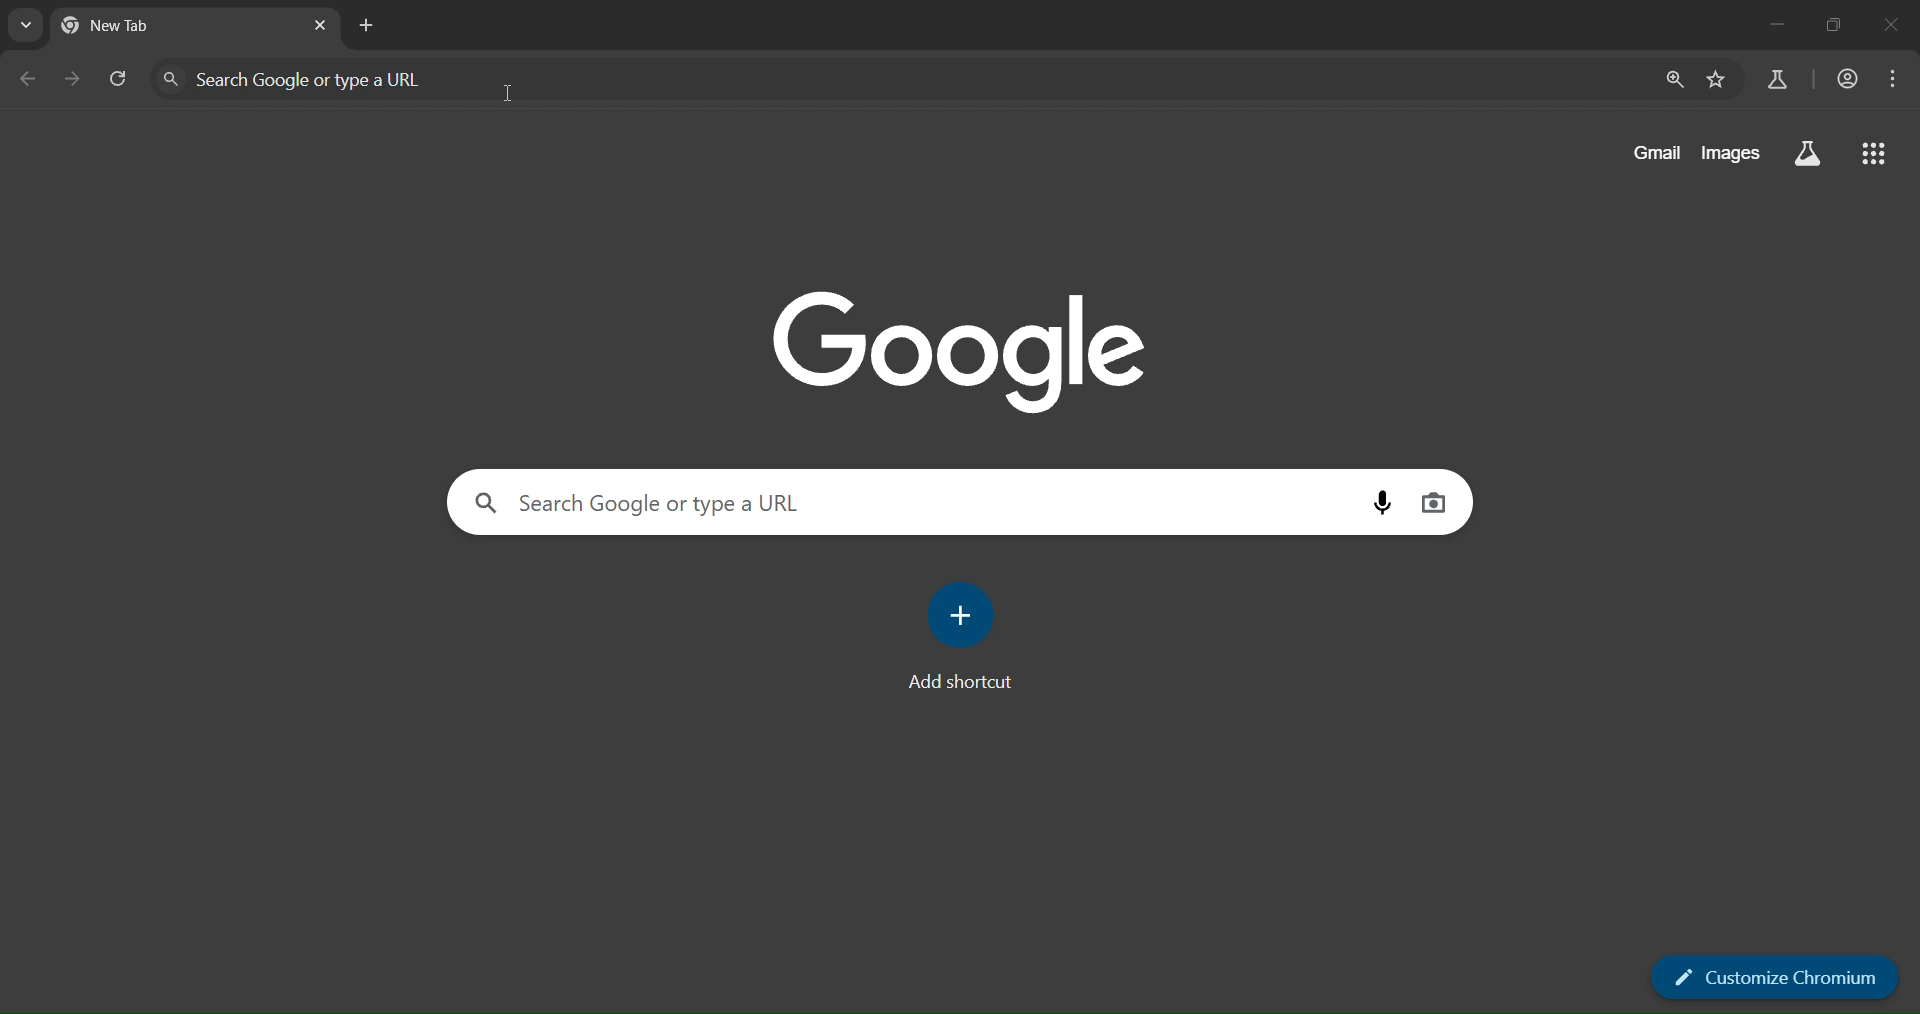  What do you see at coordinates (370, 27) in the screenshot?
I see `new tab` at bounding box center [370, 27].